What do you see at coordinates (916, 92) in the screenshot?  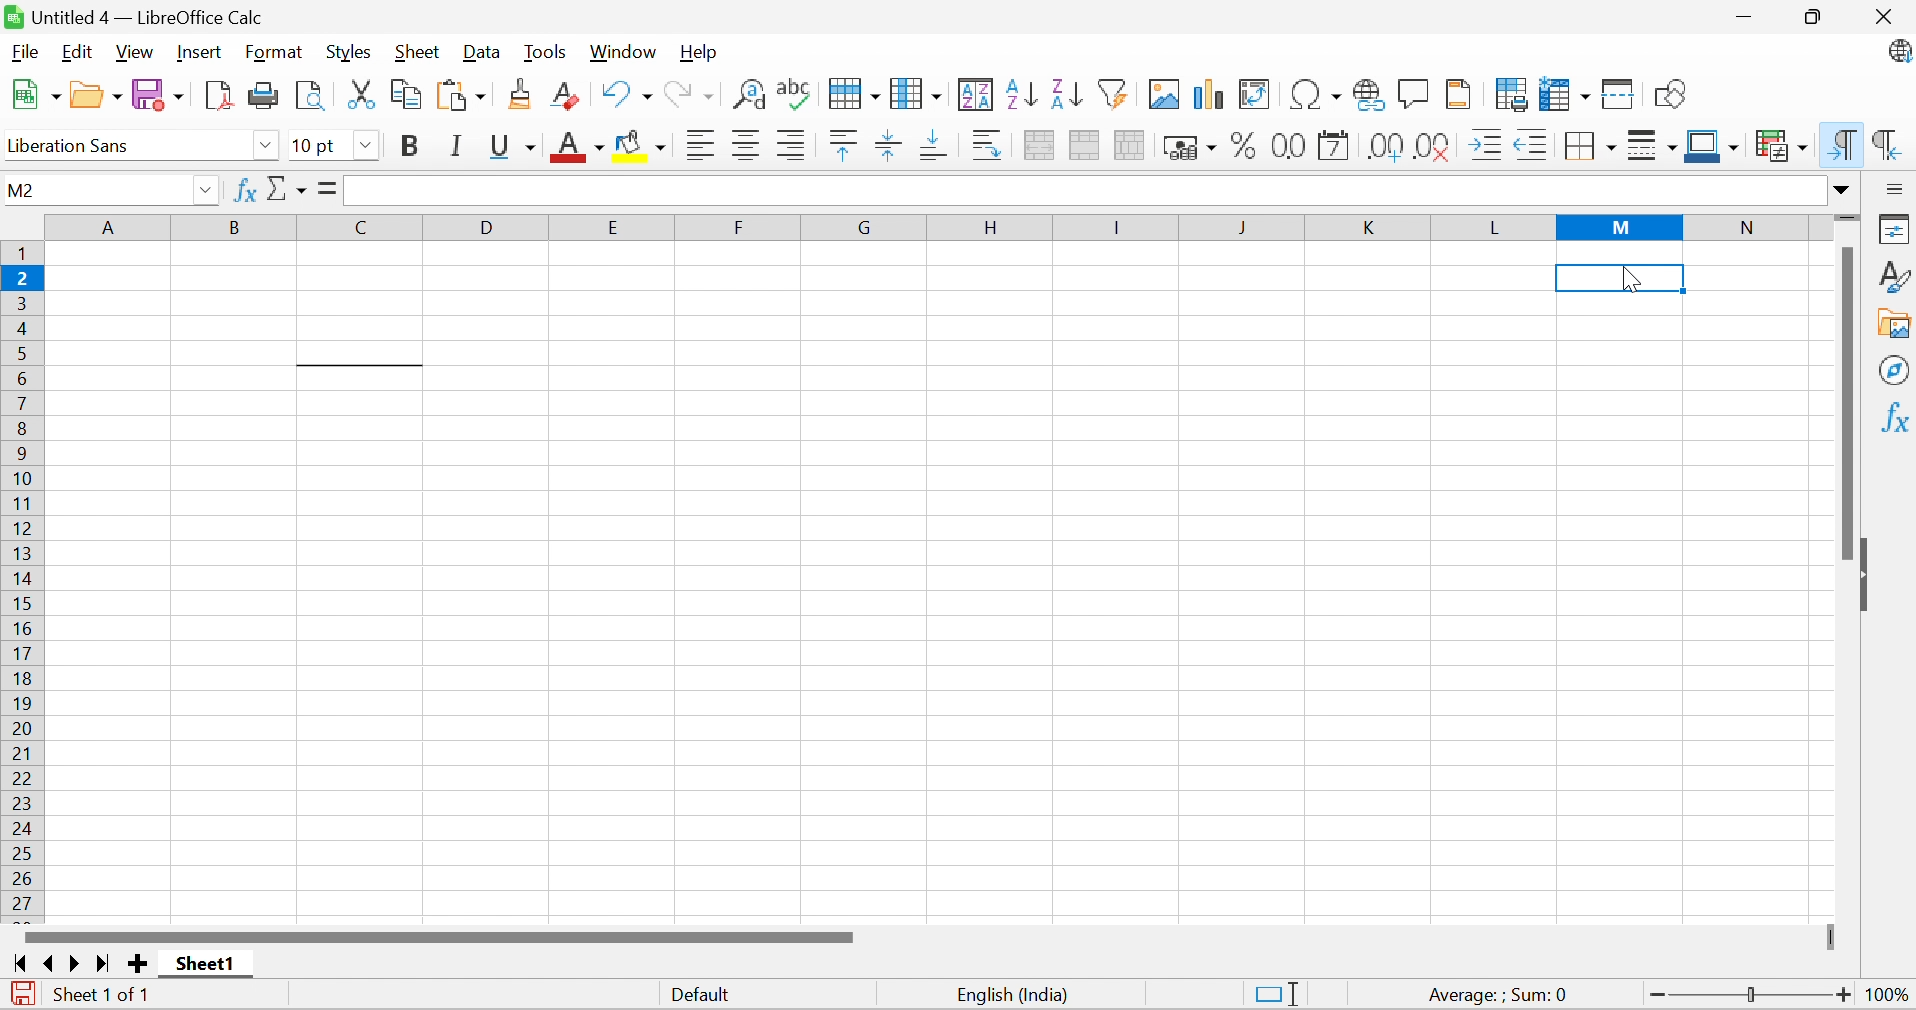 I see `Column` at bounding box center [916, 92].